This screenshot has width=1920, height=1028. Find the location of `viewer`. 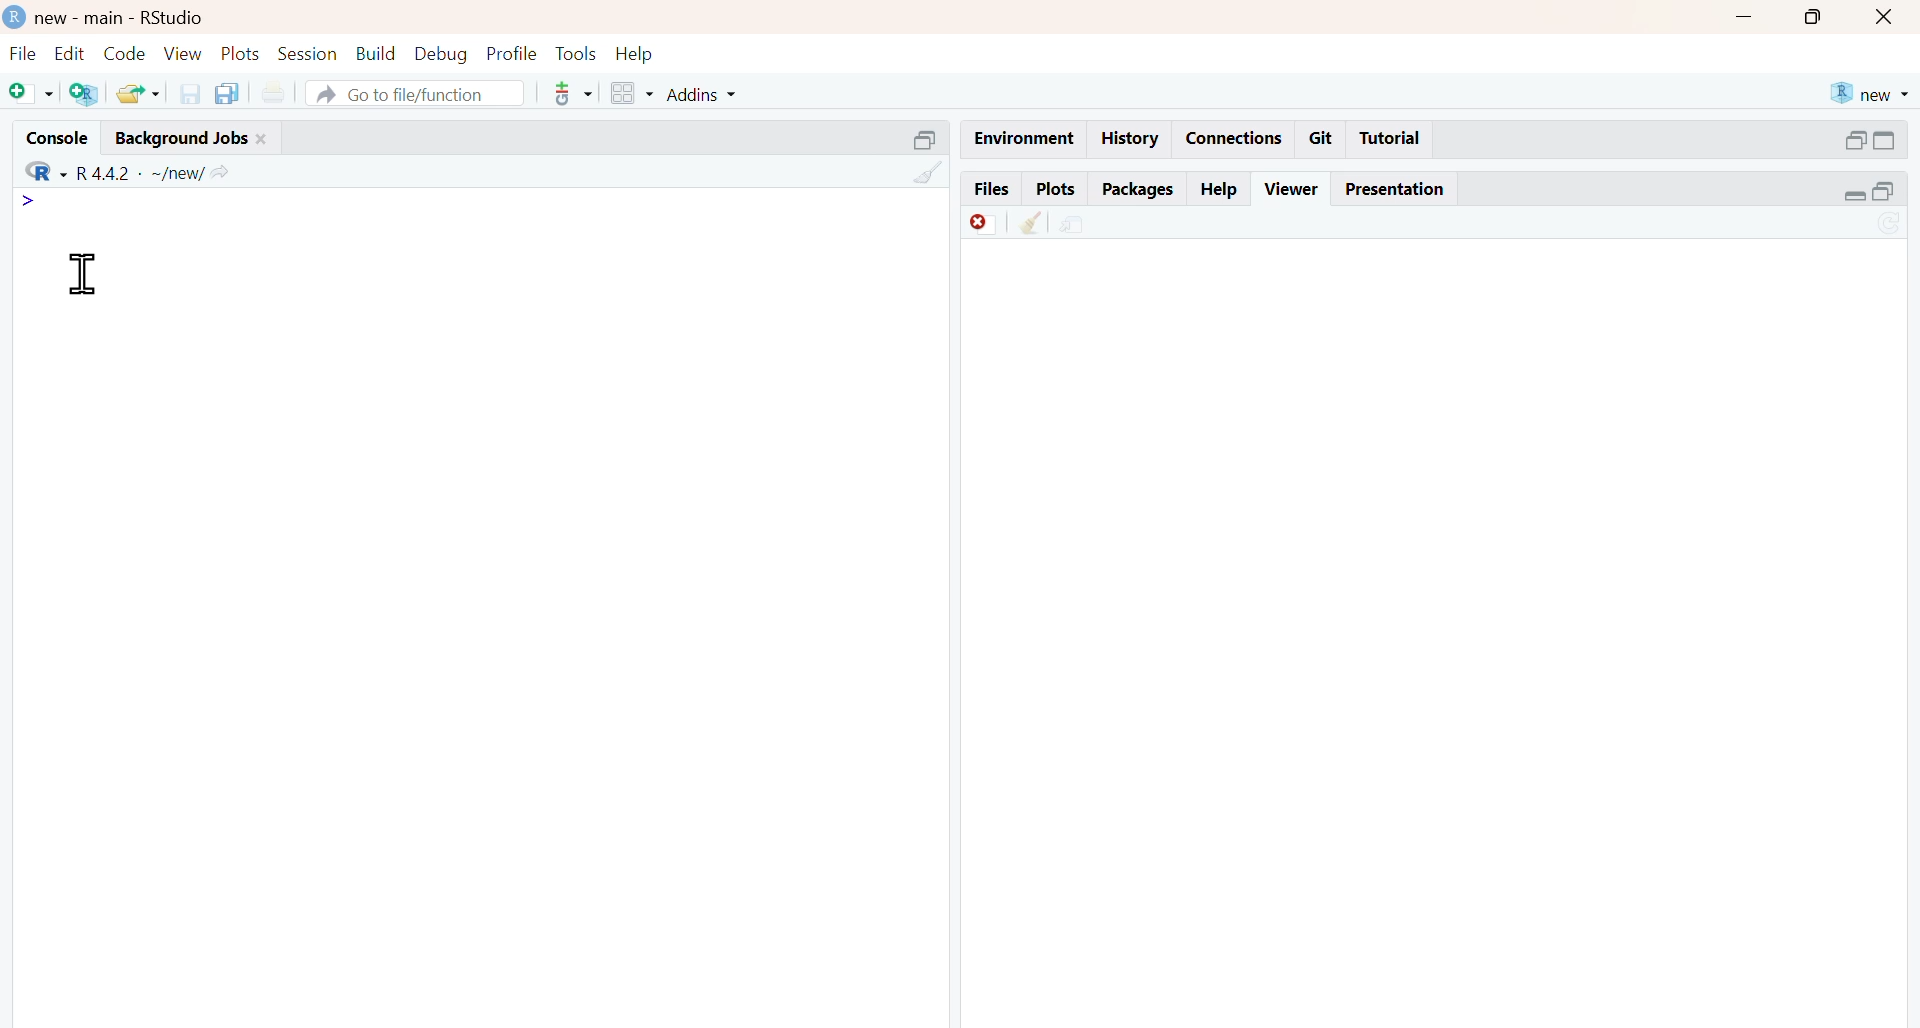

viewer is located at coordinates (1294, 189).